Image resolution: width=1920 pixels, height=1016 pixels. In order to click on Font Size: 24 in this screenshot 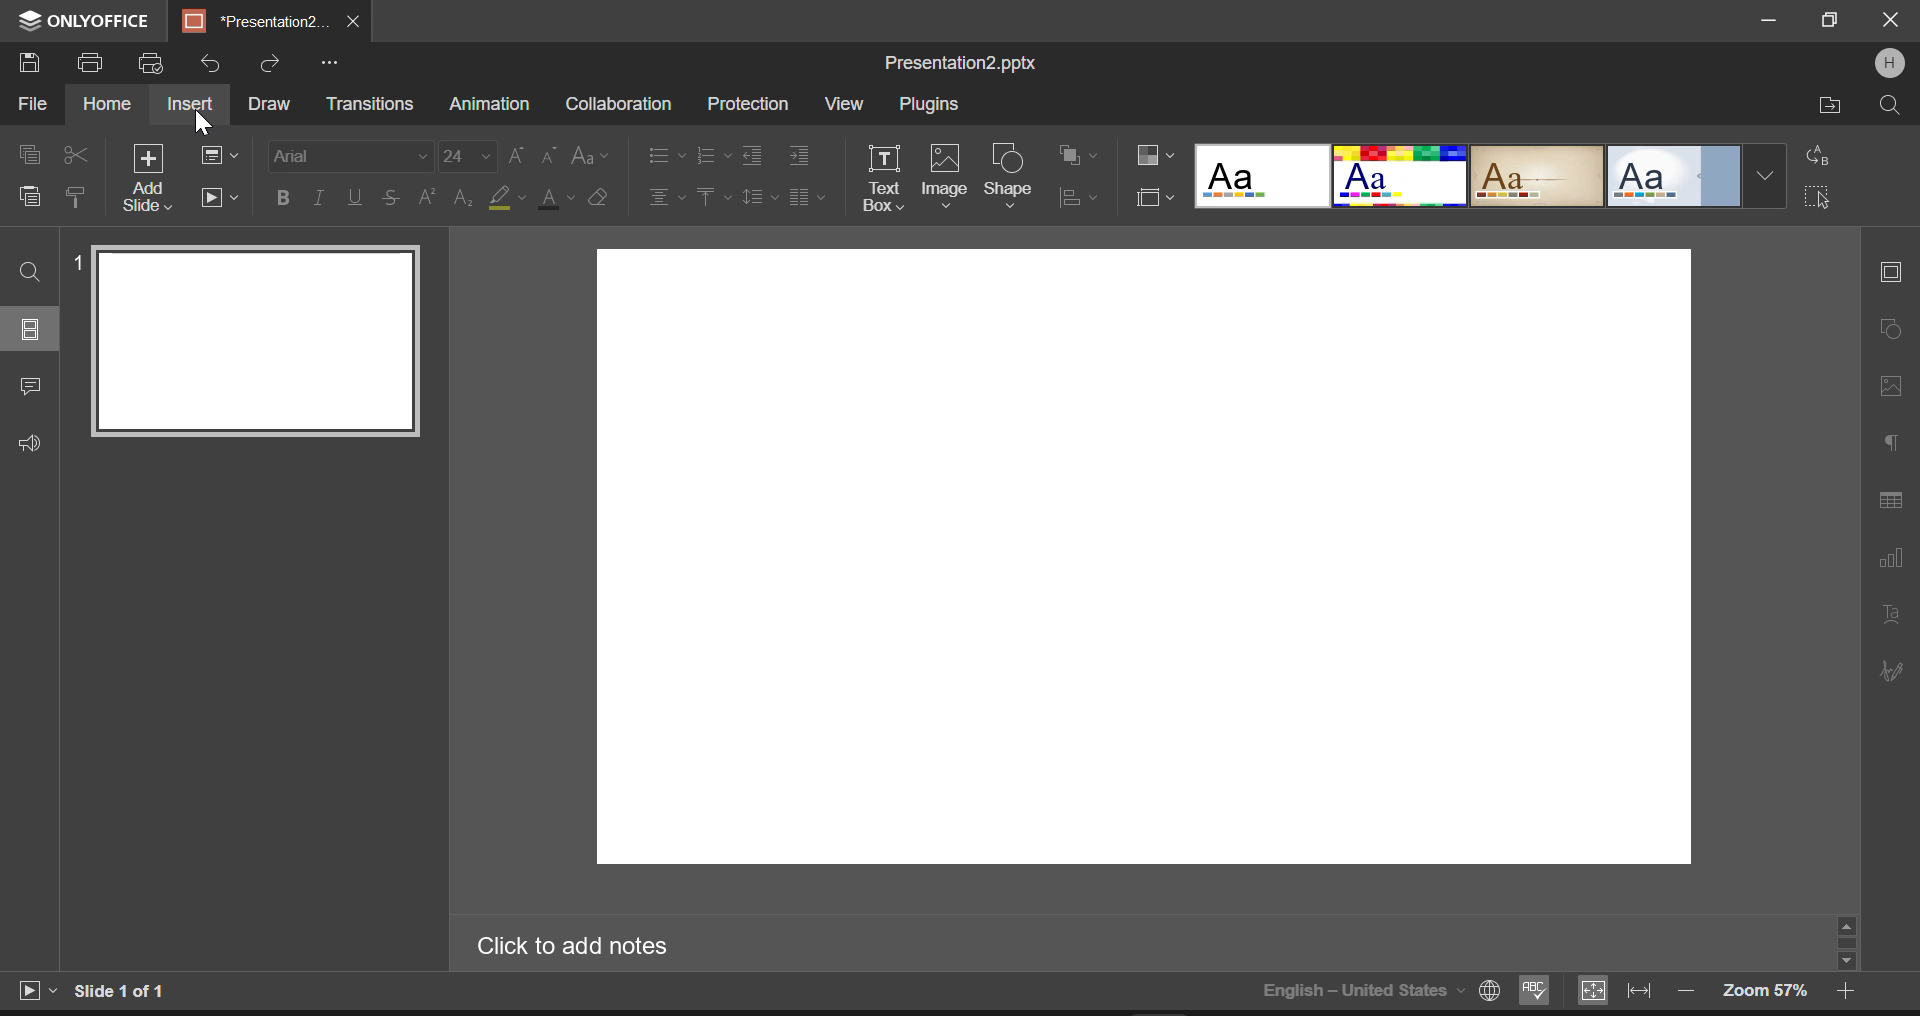, I will do `click(467, 155)`.